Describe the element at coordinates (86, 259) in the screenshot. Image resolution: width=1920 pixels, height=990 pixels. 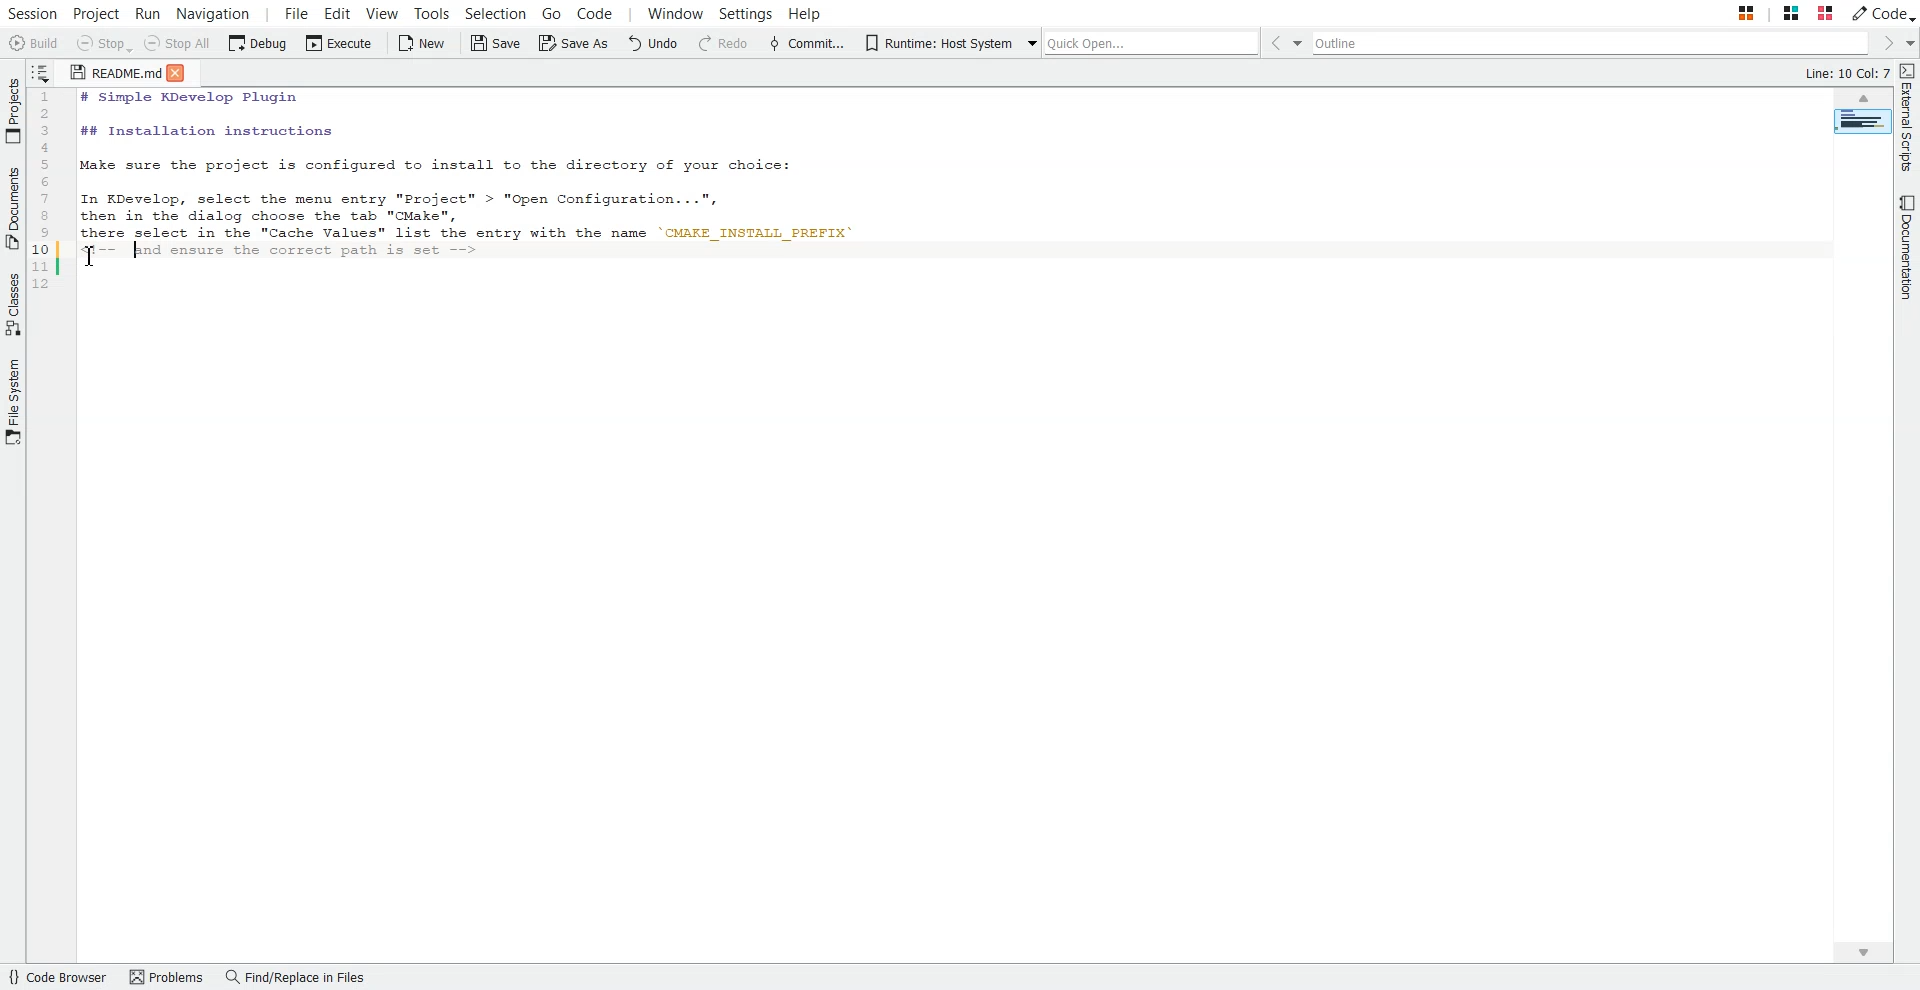
I see `Pointer` at that location.